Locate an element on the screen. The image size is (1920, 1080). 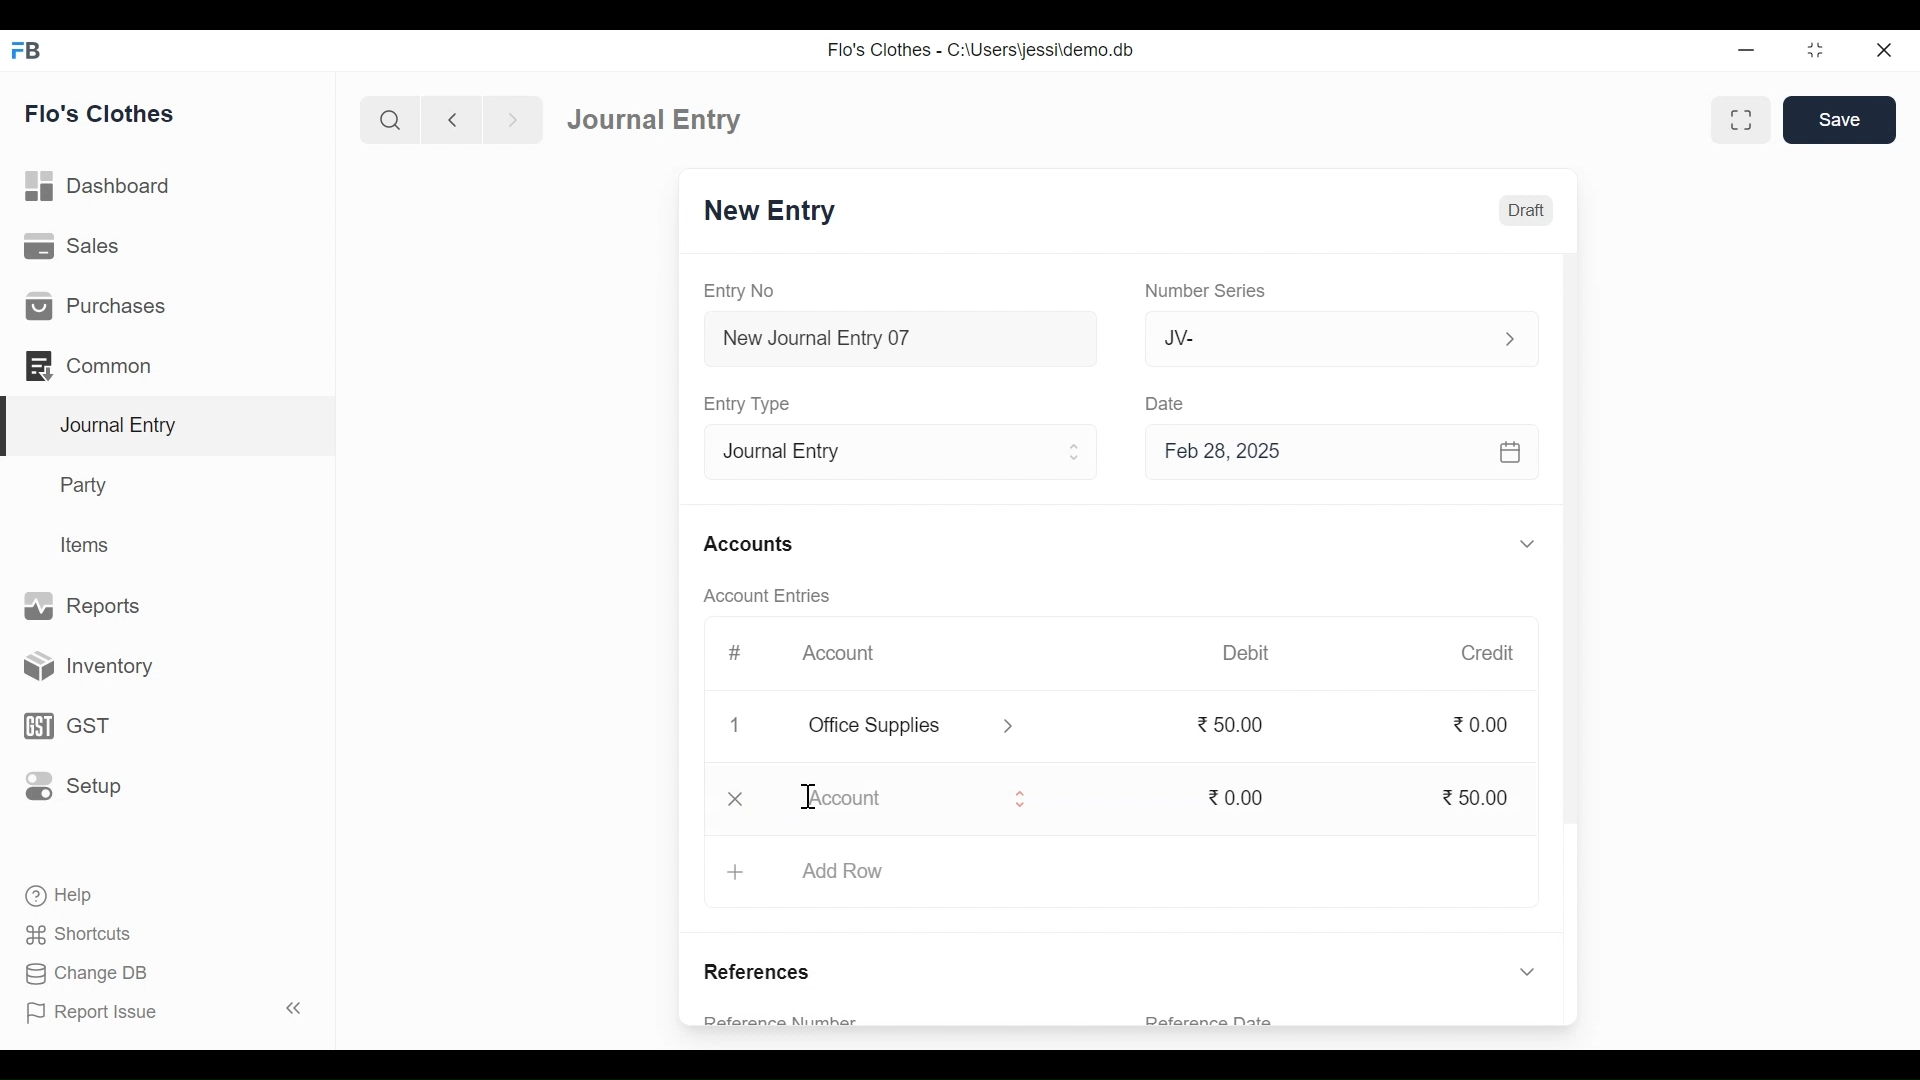
Close is located at coordinates (1885, 51).